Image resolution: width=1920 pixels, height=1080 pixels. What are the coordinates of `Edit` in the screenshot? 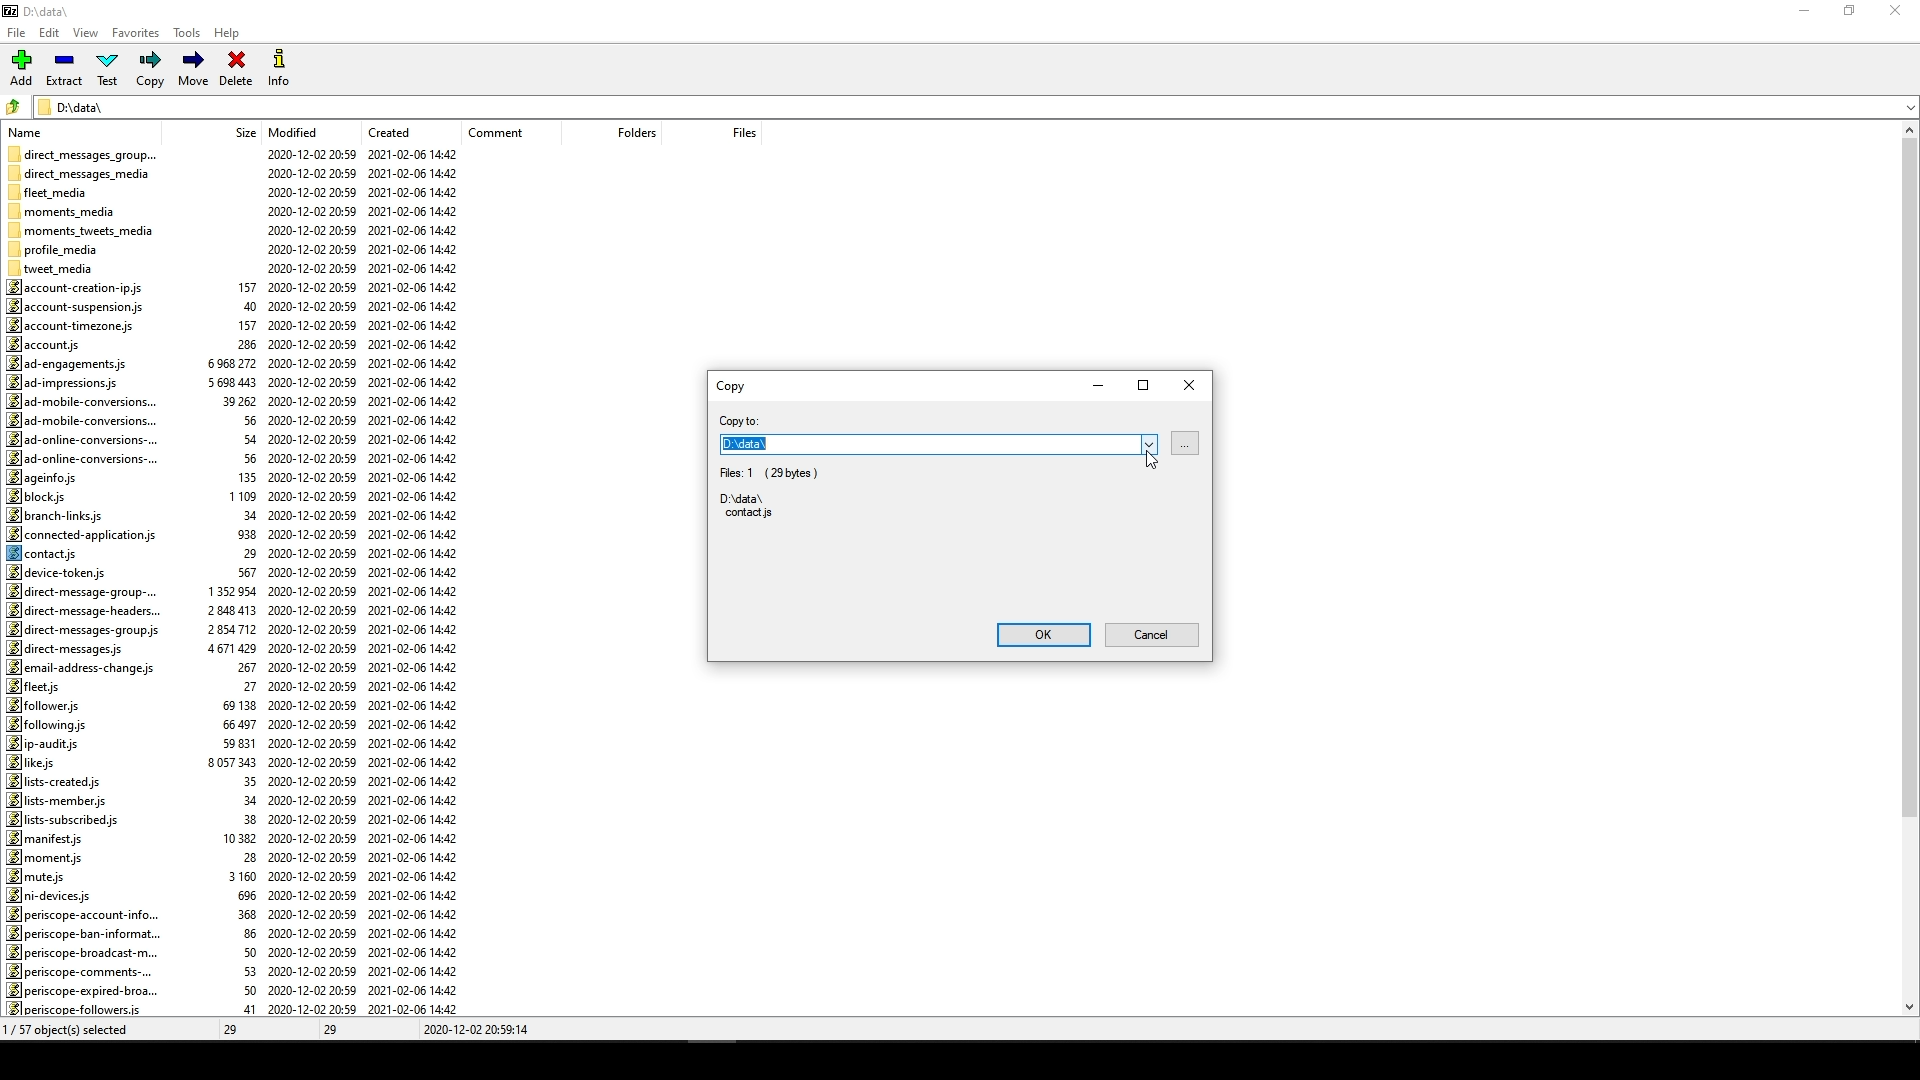 It's located at (49, 31).